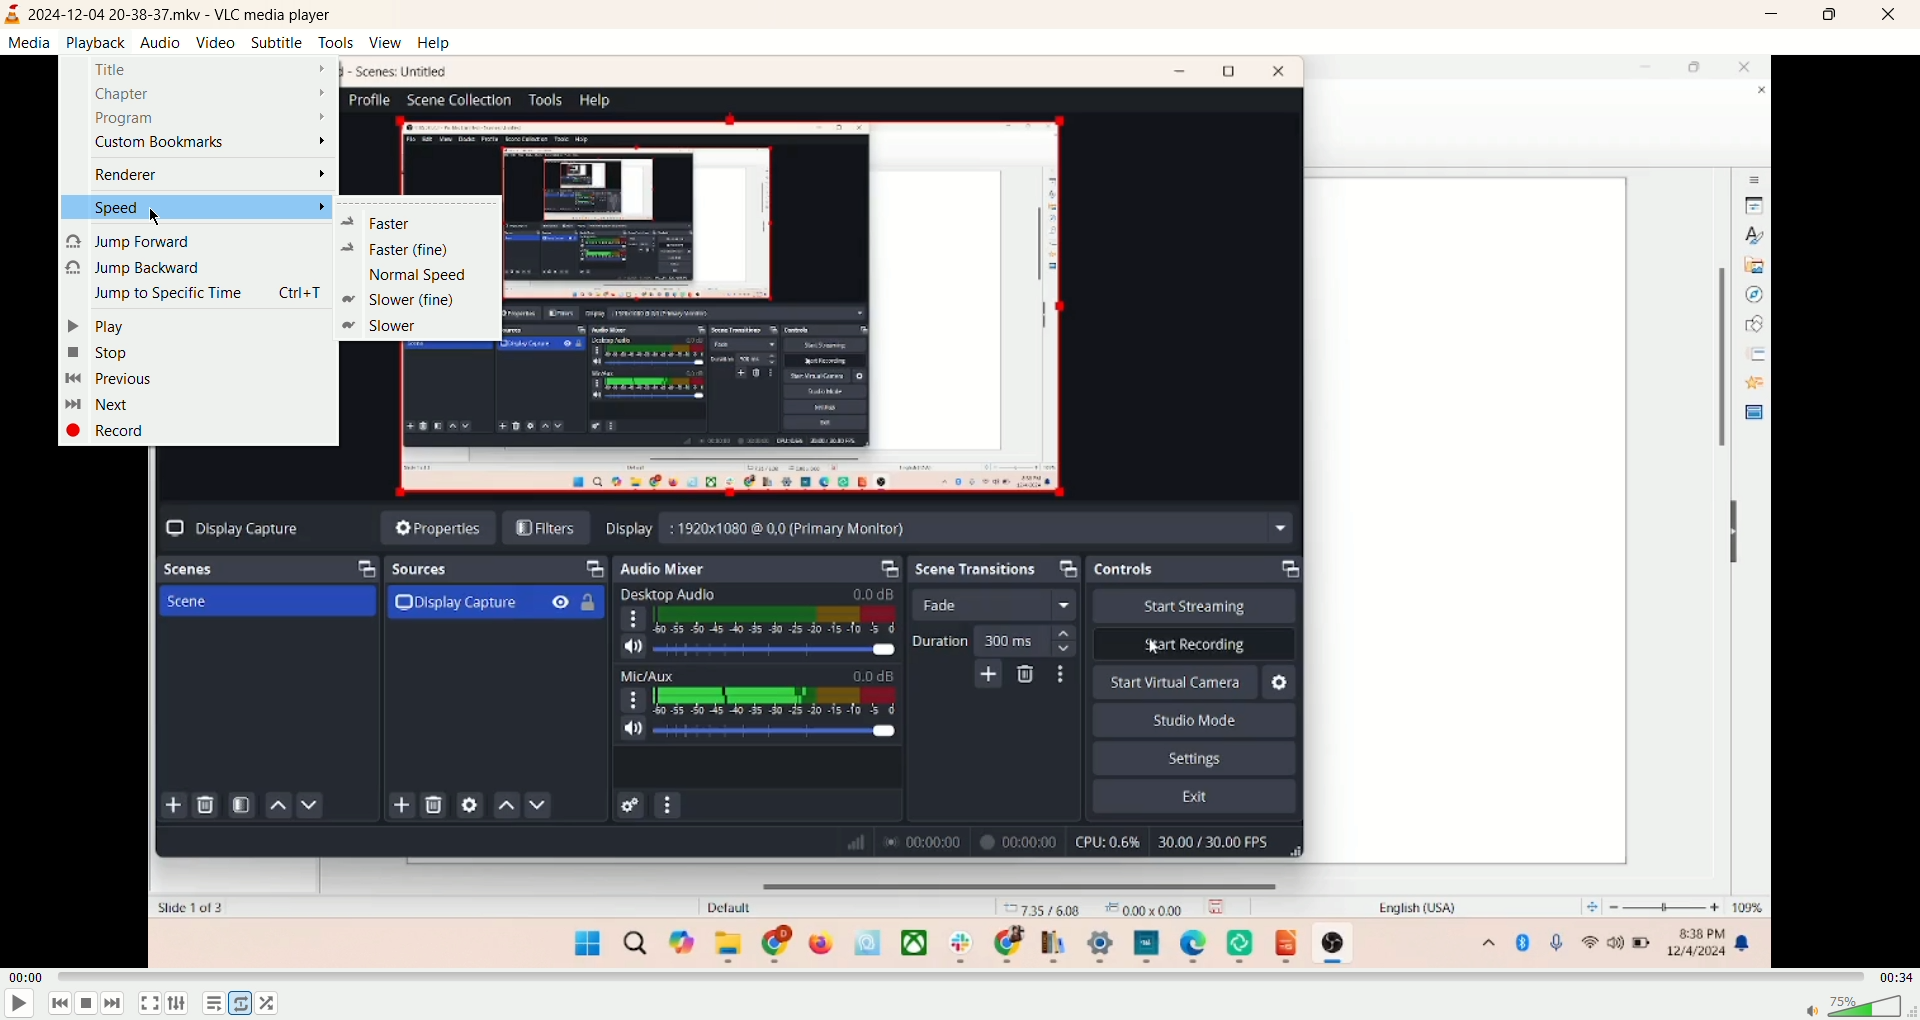 This screenshot has height=1020, width=1920. What do you see at coordinates (959, 980) in the screenshot?
I see `progress bar` at bounding box center [959, 980].